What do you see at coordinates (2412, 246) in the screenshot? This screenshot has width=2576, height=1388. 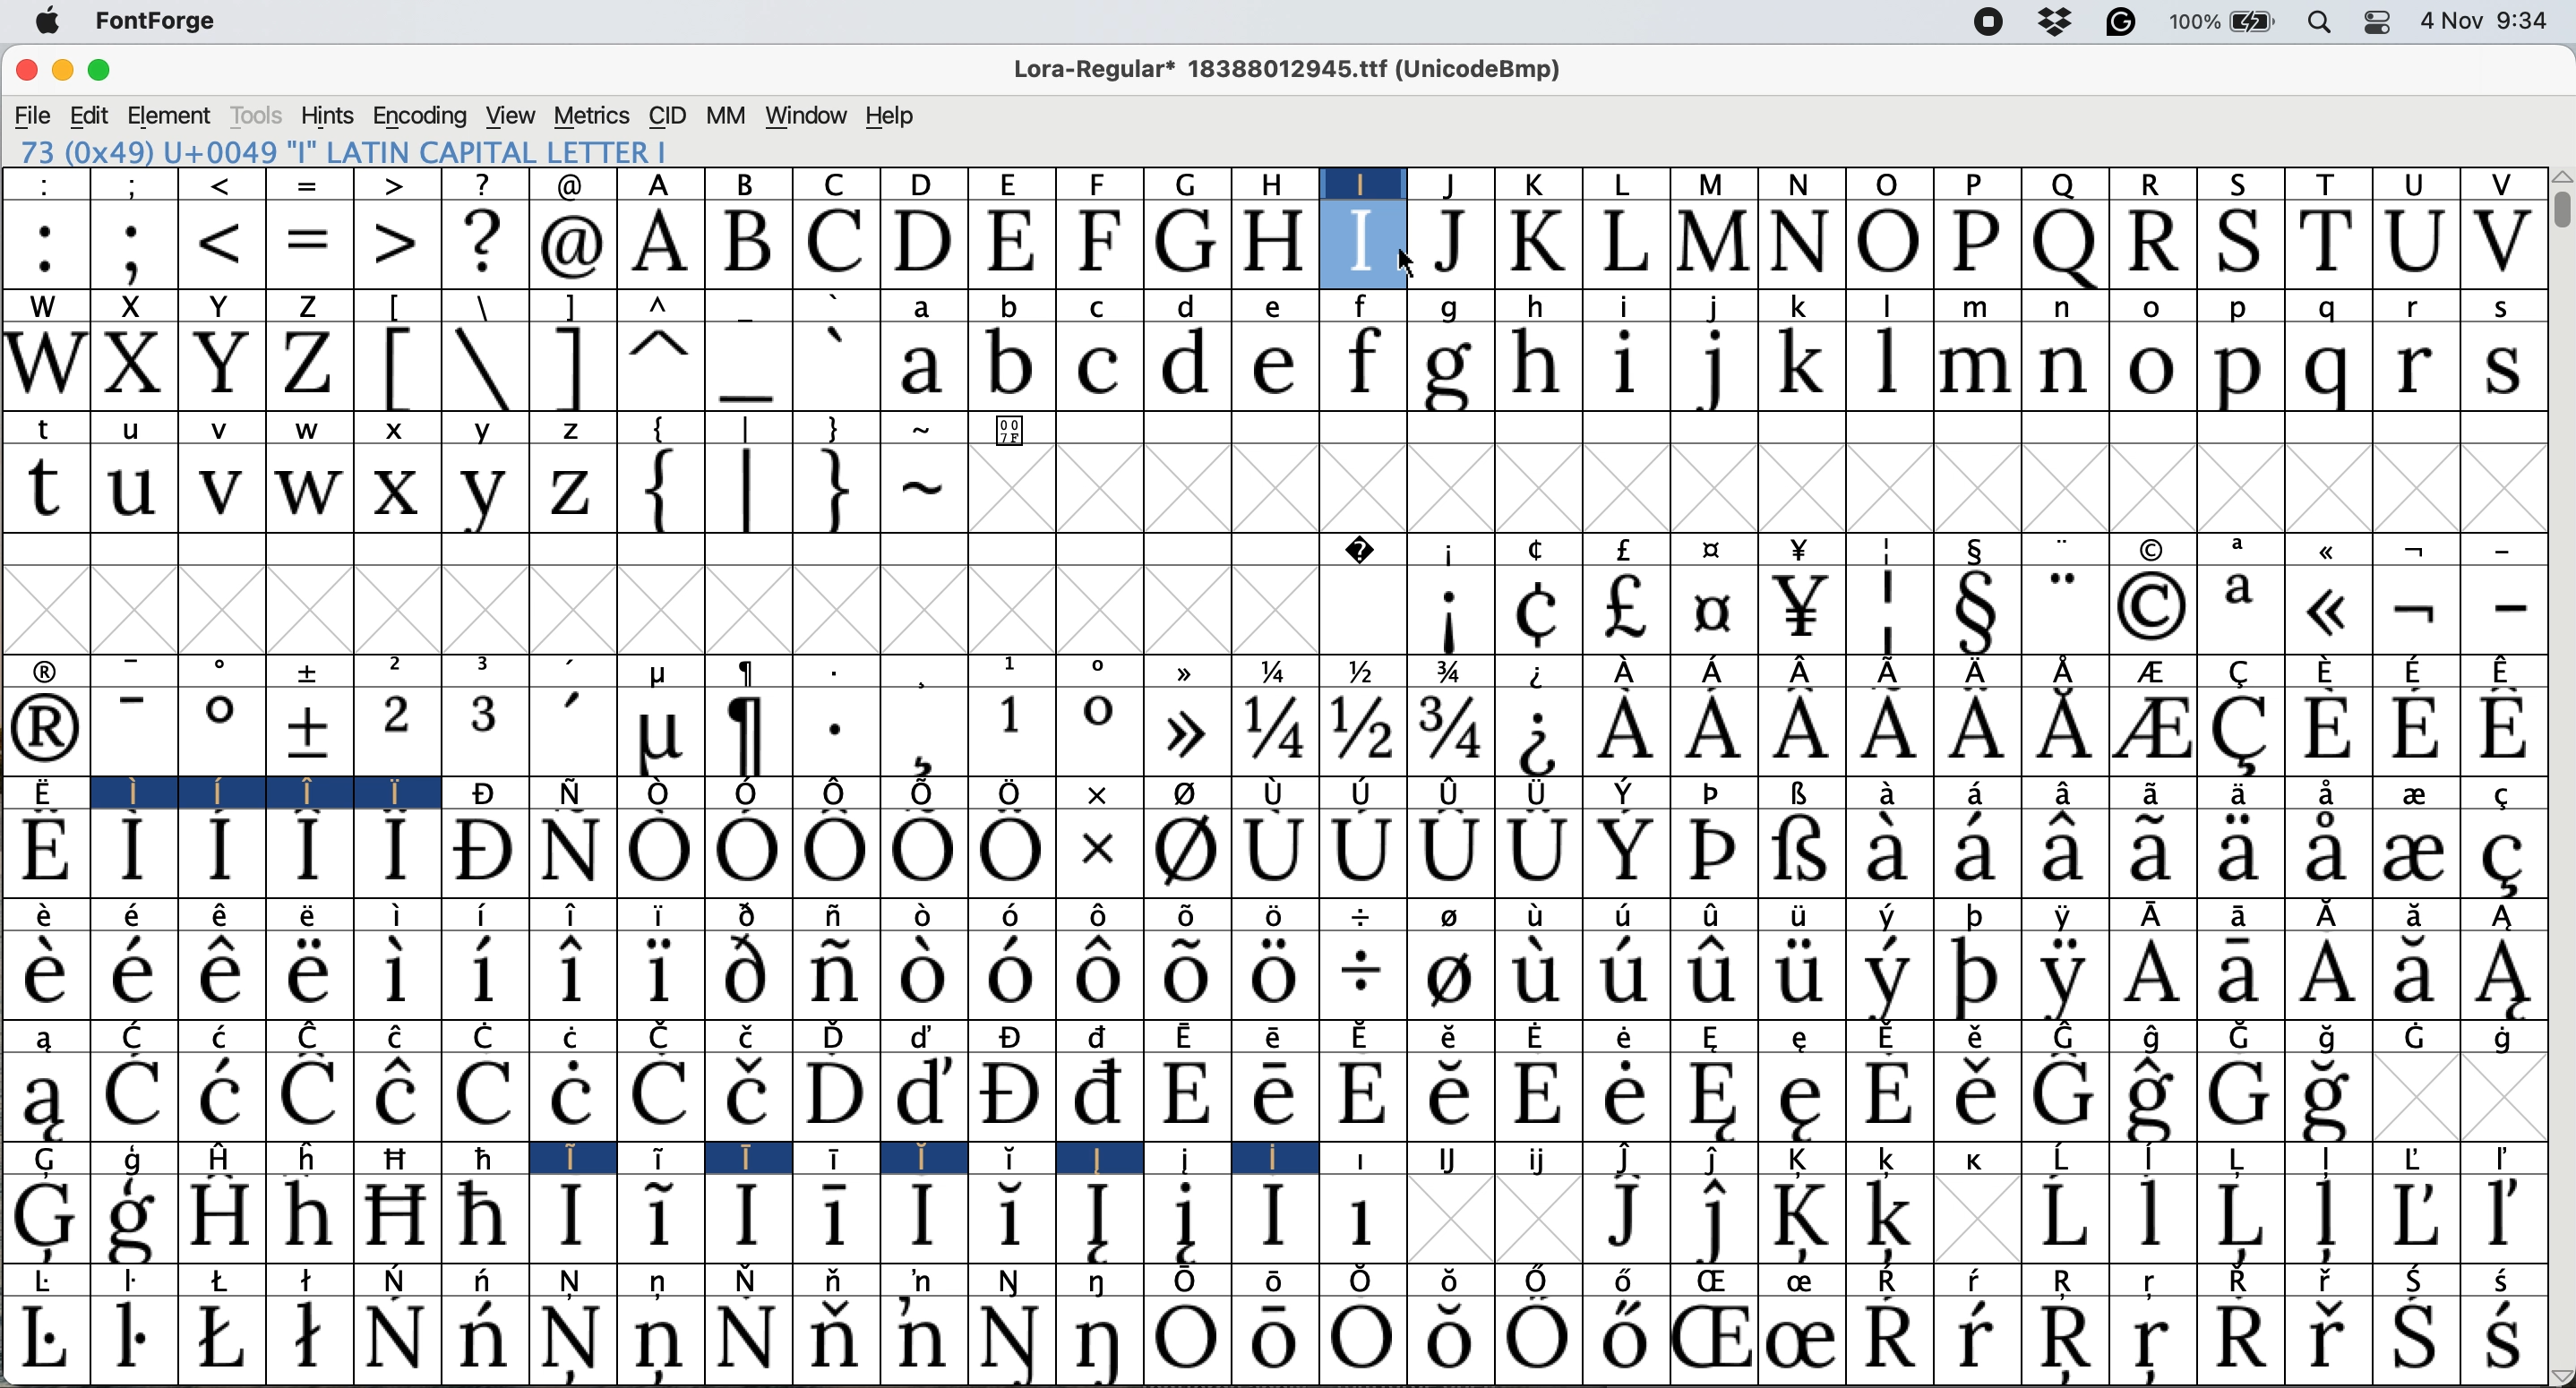 I see `U` at bounding box center [2412, 246].